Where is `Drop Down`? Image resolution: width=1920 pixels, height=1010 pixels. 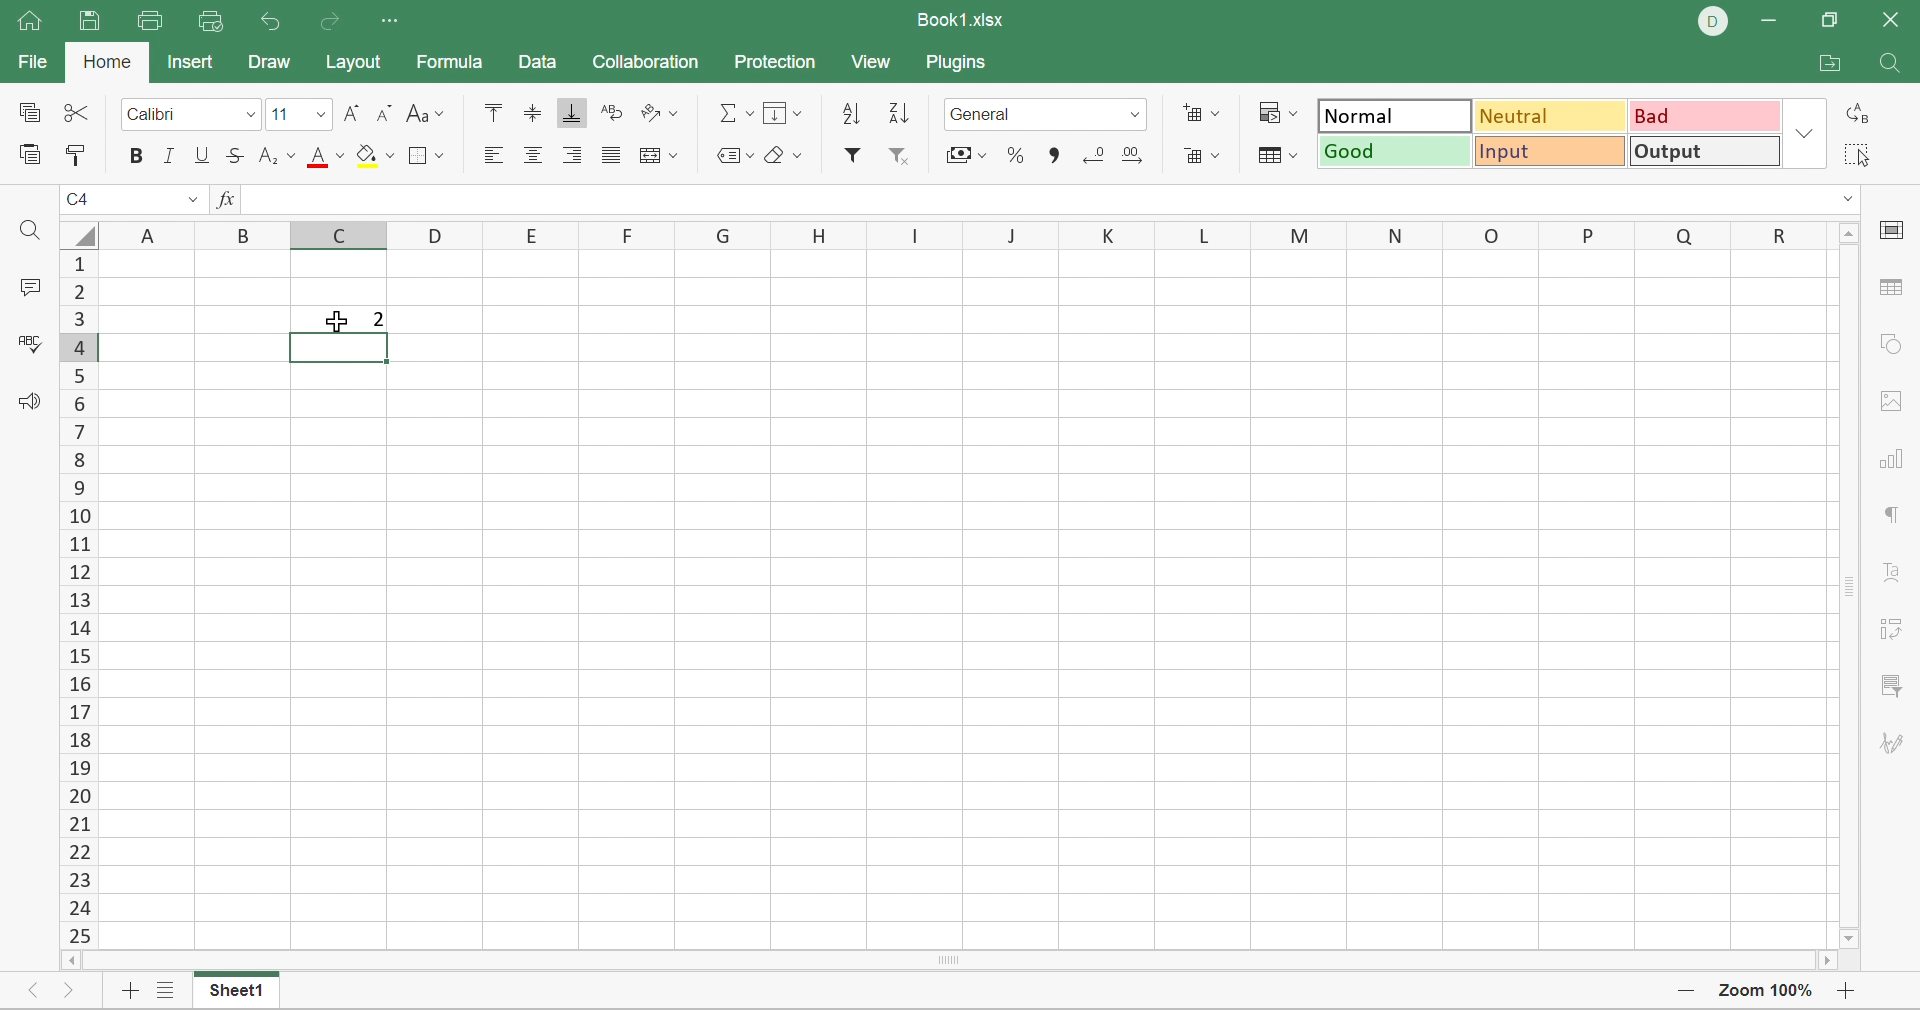
Drop Down is located at coordinates (323, 114).